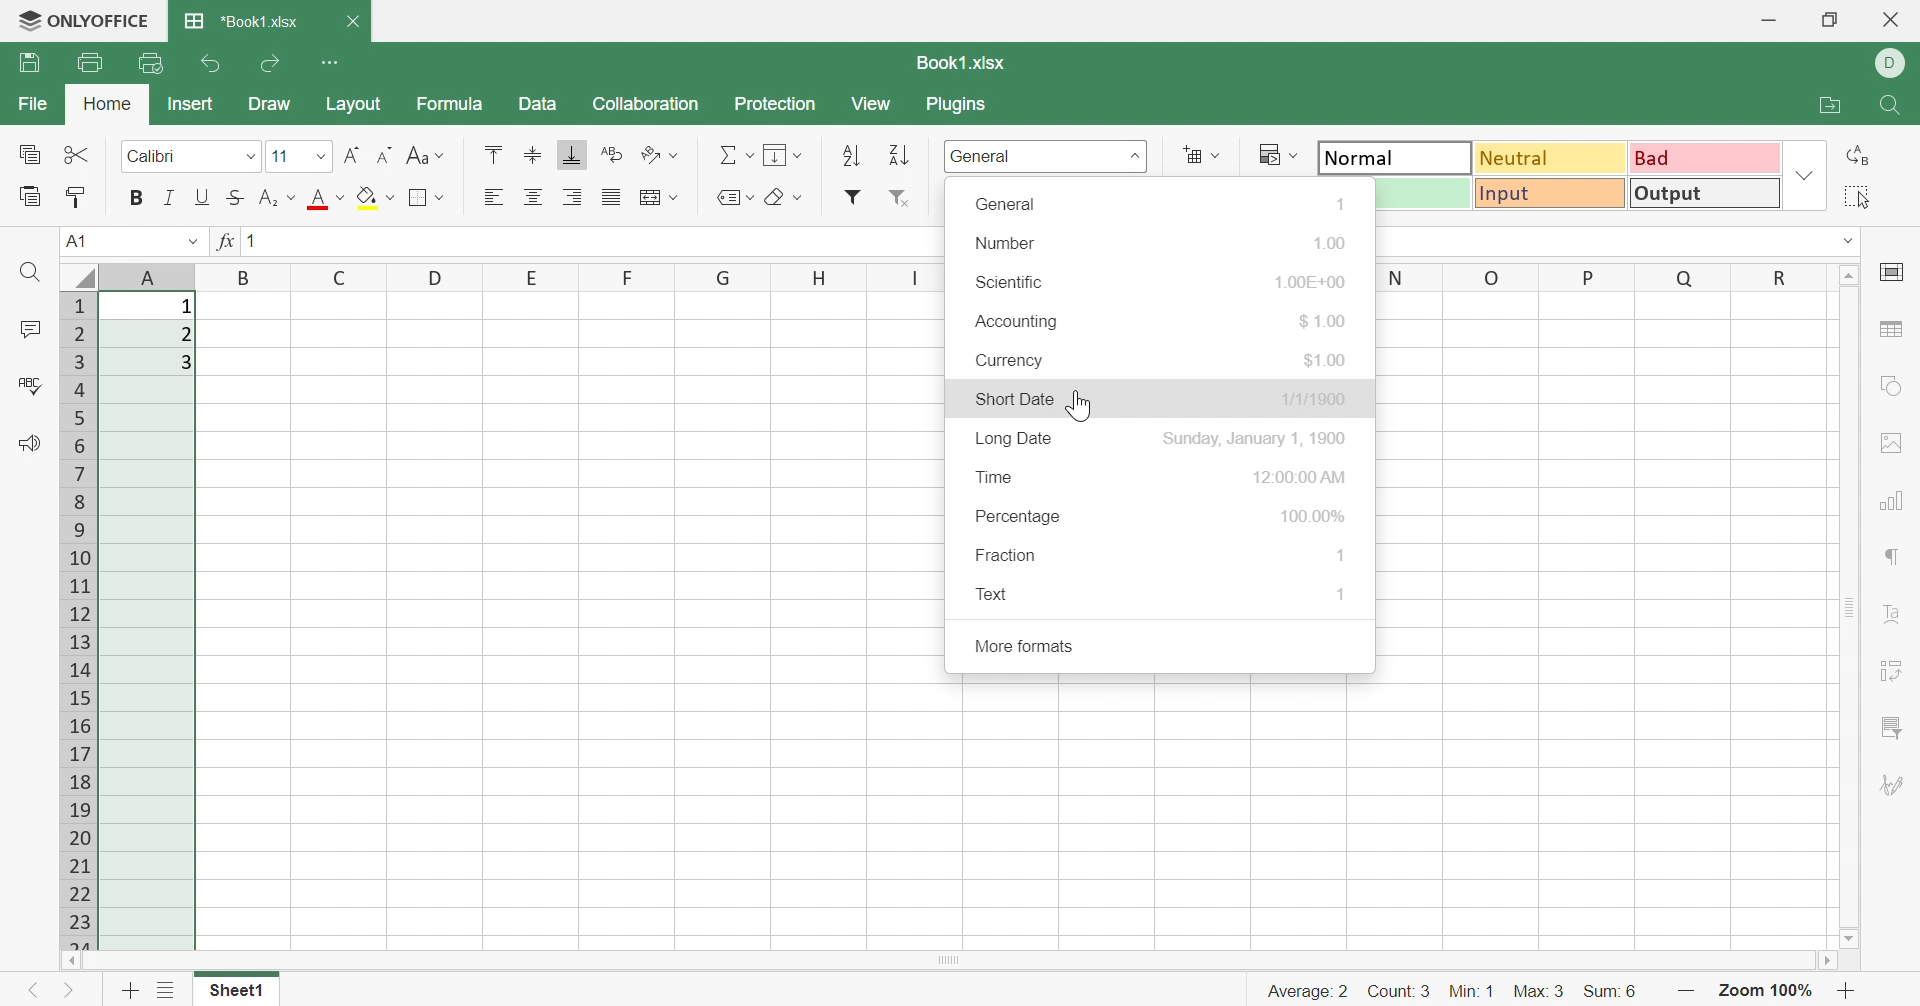  What do you see at coordinates (1007, 243) in the screenshot?
I see `Number` at bounding box center [1007, 243].